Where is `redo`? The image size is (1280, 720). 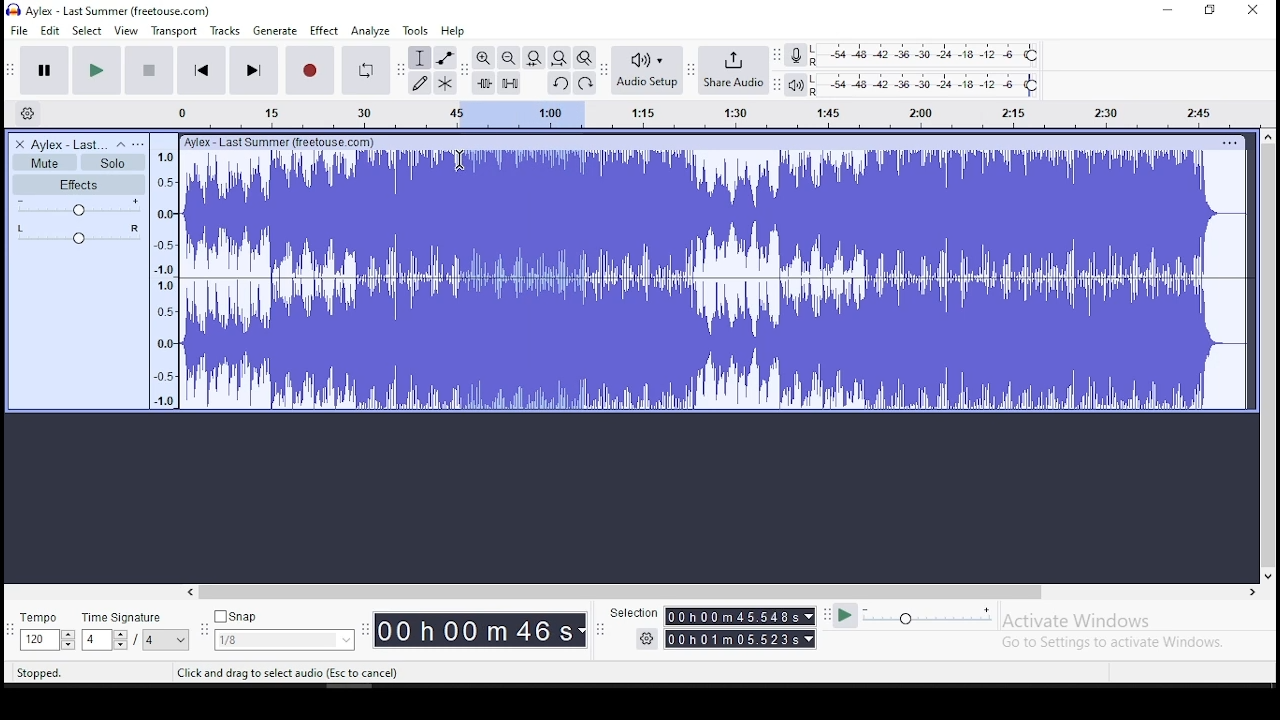 redo is located at coordinates (586, 82).